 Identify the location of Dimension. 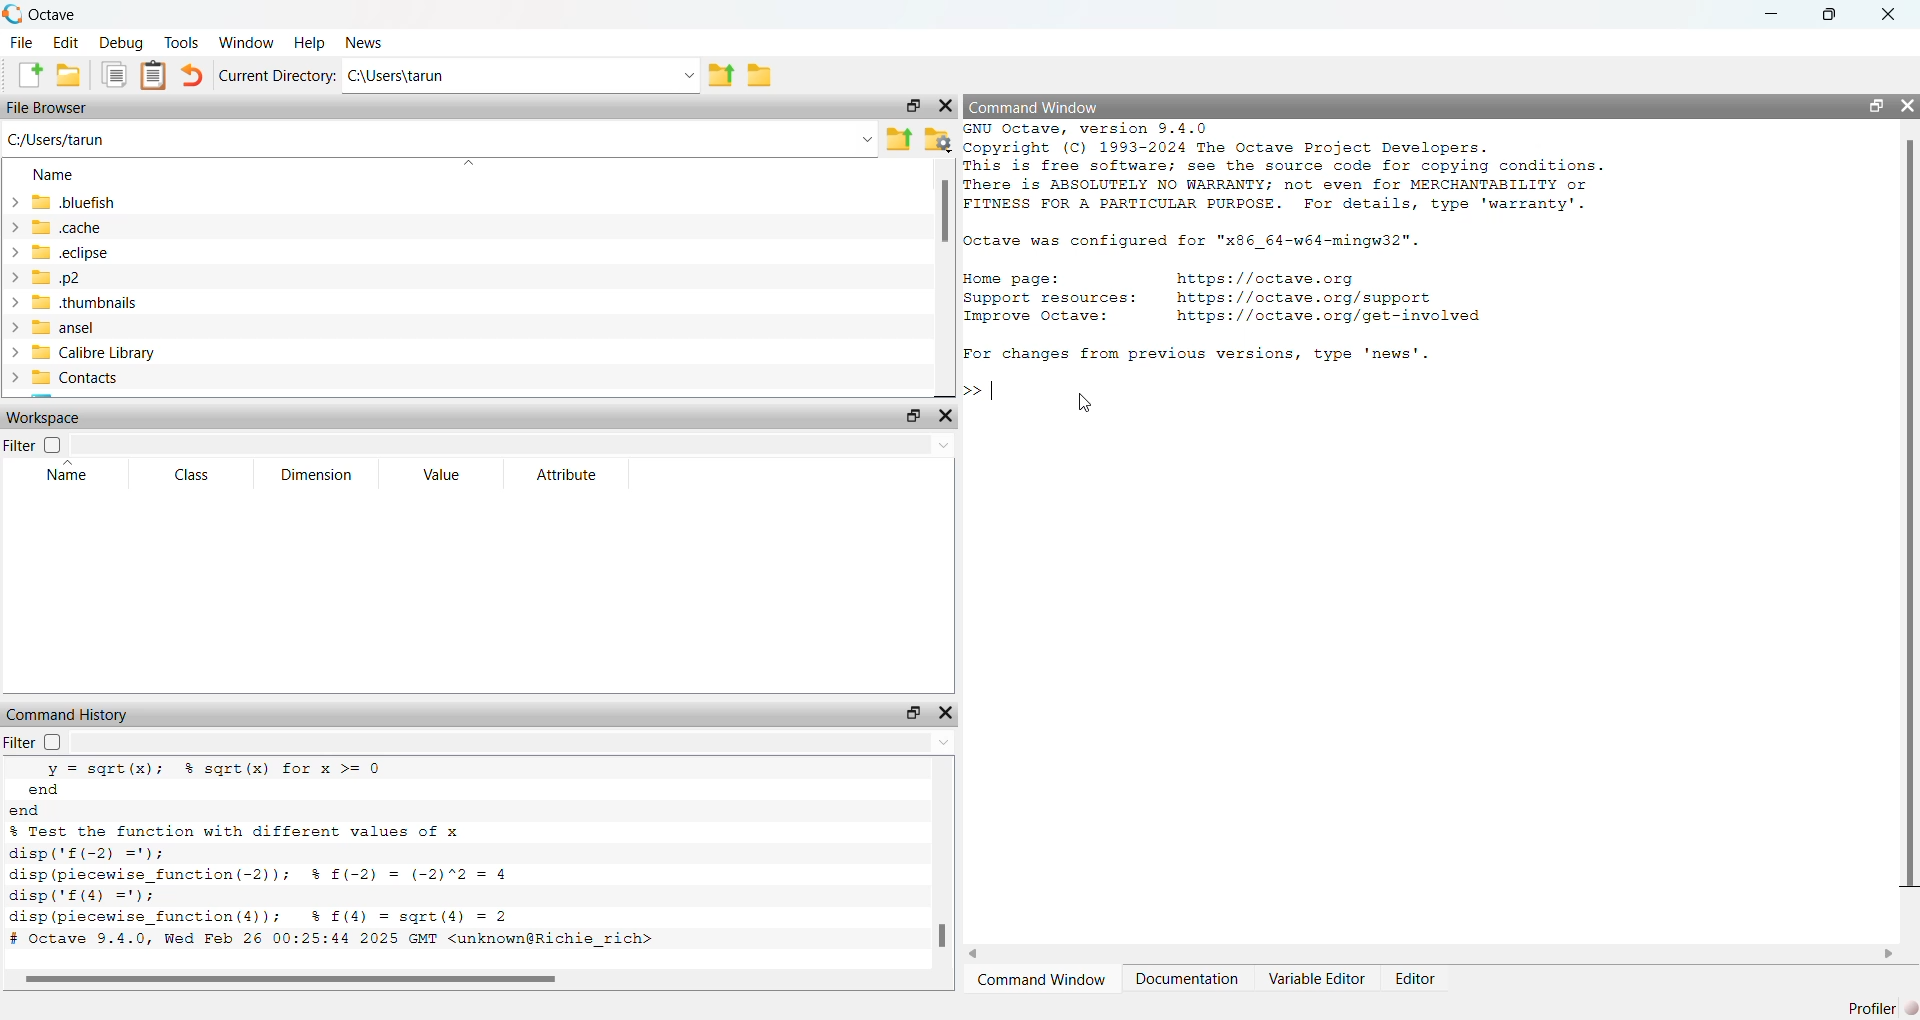
(319, 474).